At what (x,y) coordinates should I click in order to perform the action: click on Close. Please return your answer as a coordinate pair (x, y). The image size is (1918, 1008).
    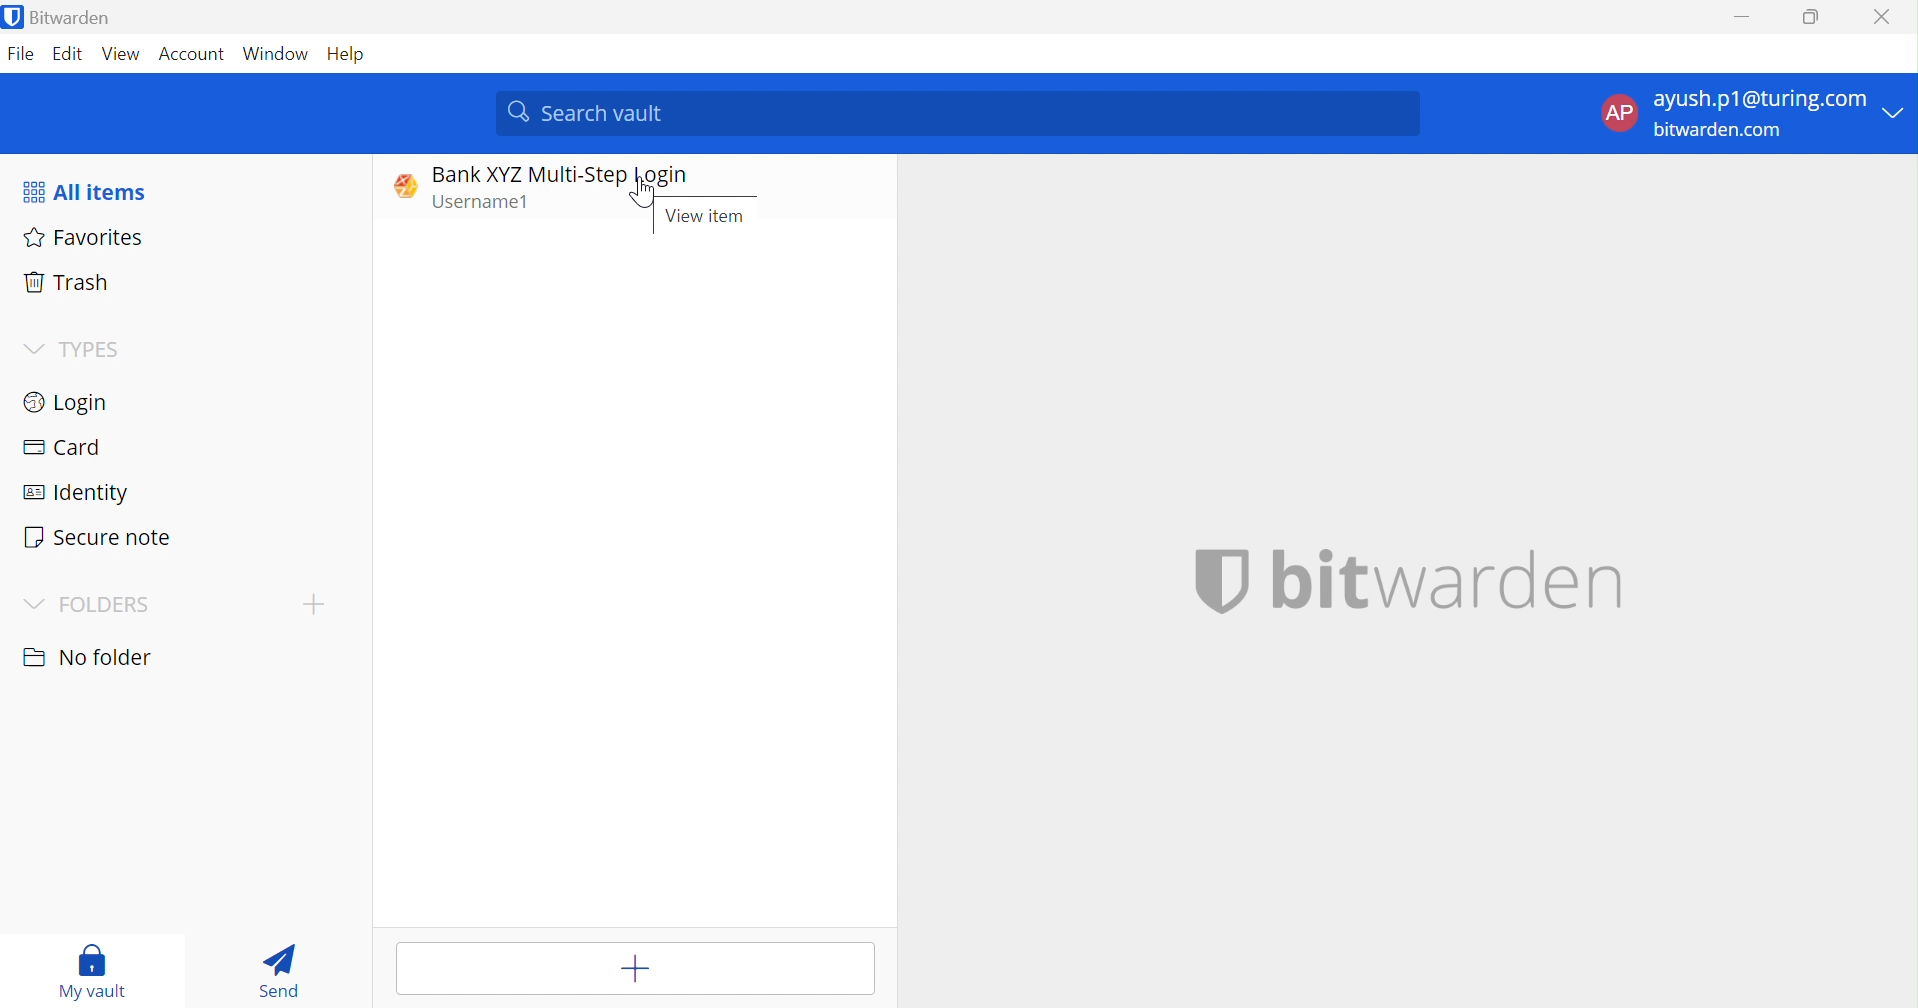
    Looking at the image, I should click on (1886, 17).